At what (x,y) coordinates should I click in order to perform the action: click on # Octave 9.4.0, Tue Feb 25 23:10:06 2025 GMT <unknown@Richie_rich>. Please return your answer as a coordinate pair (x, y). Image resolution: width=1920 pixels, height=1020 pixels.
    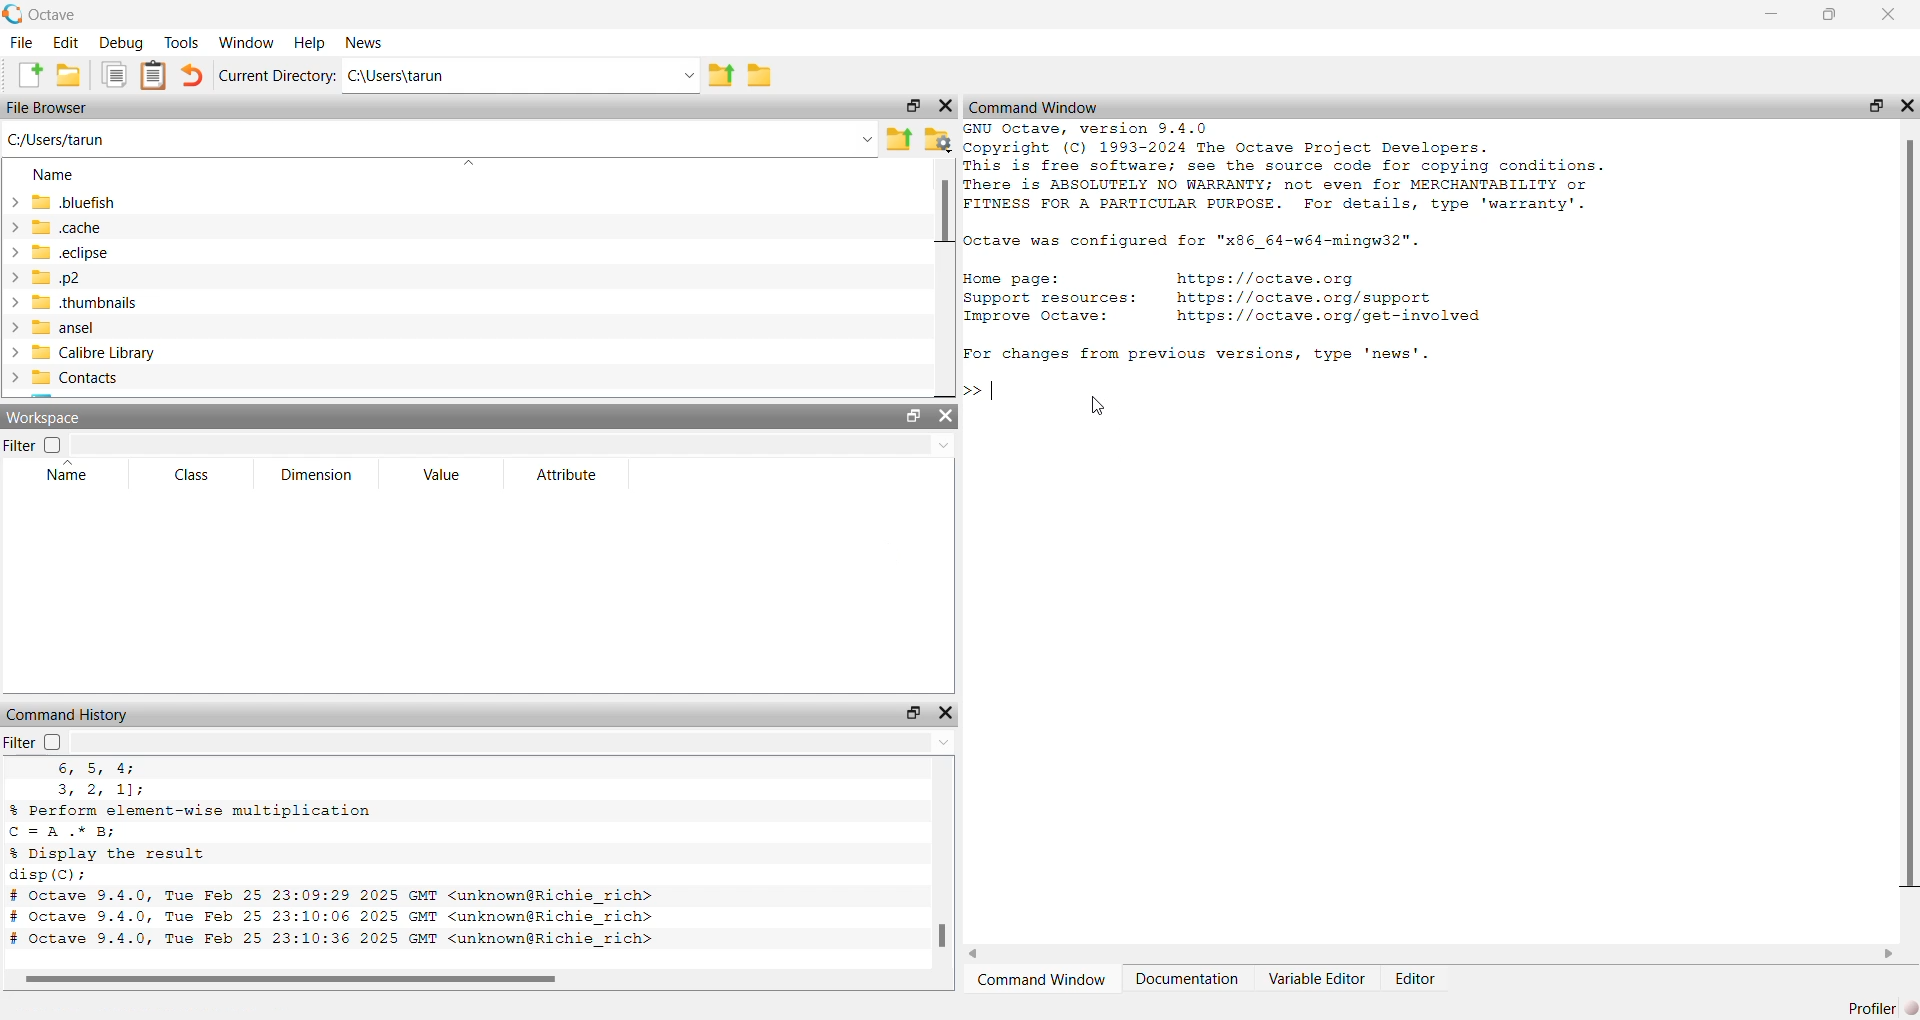
    Looking at the image, I should click on (333, 918).